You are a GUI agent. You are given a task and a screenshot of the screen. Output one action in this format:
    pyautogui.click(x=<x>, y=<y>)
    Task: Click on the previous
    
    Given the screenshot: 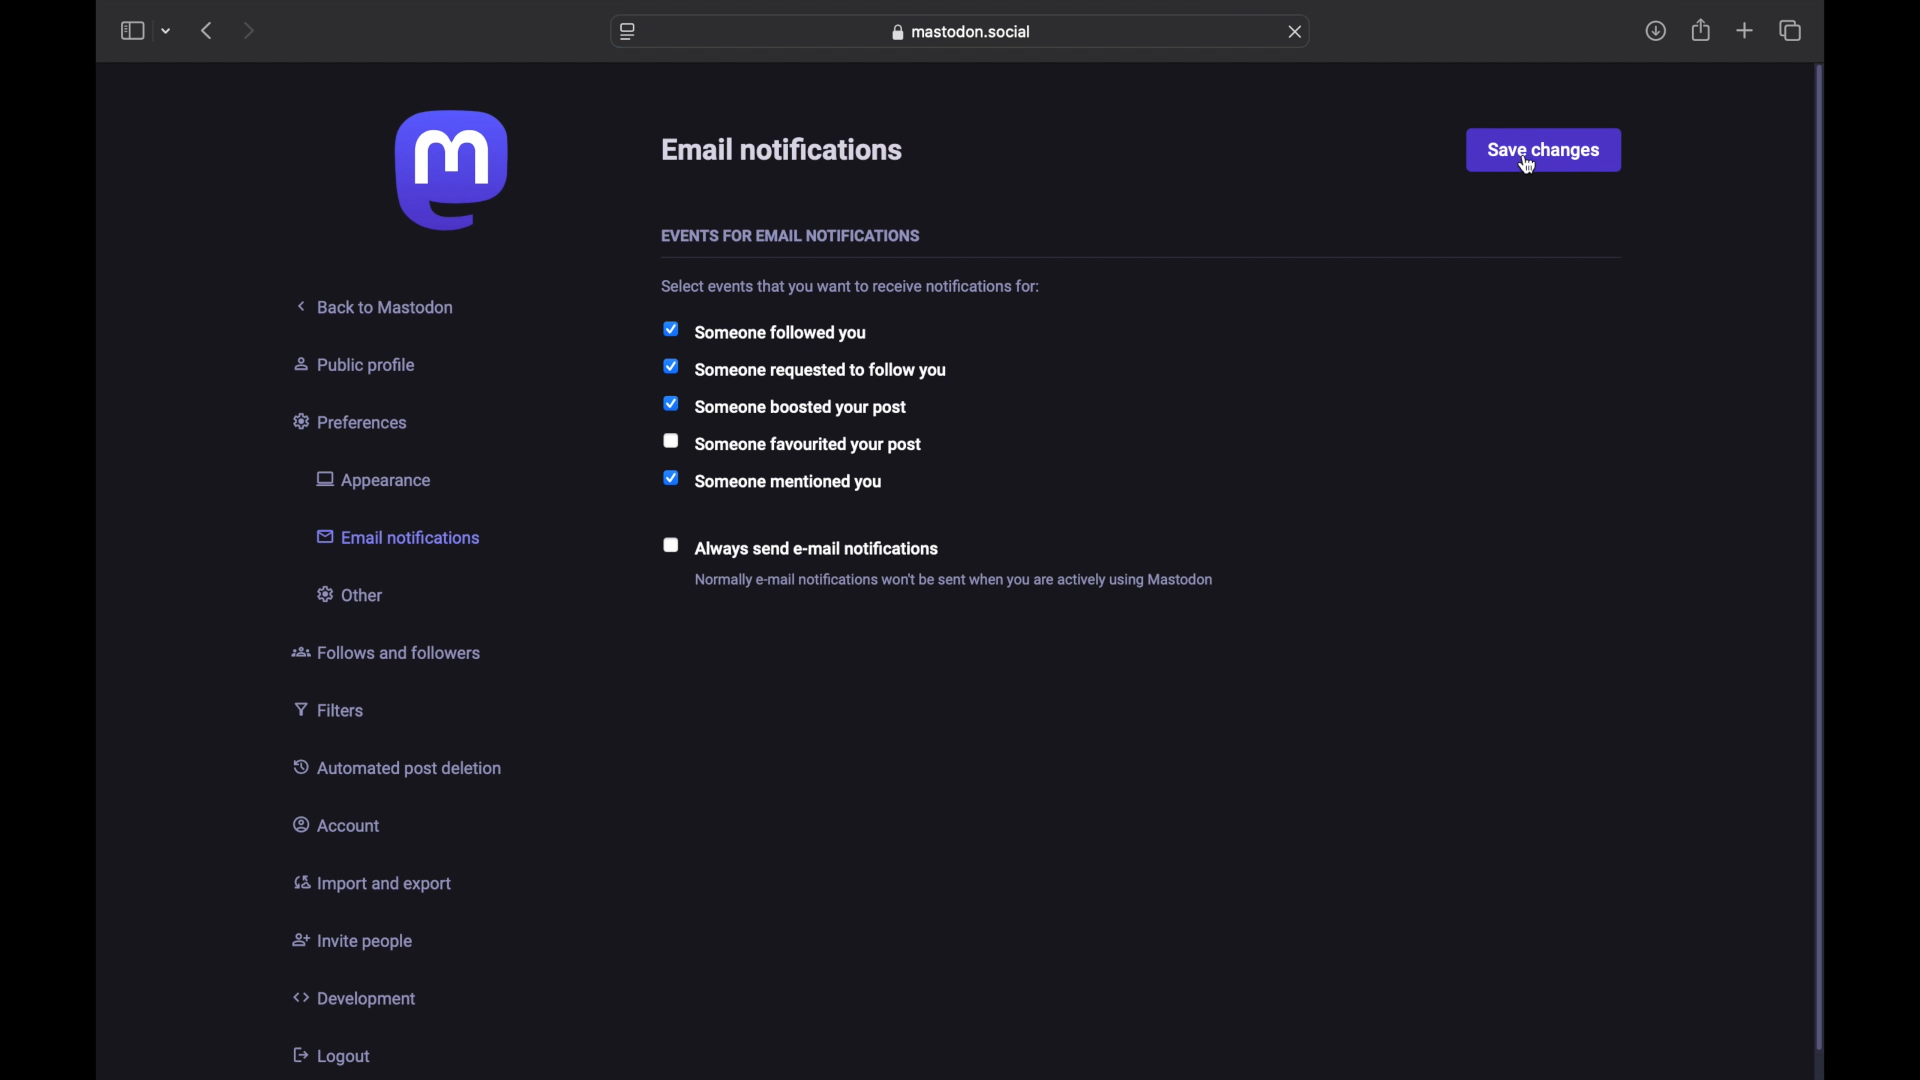 What is the action you would take?
    pyautogui.click(x=206, y=30)
    